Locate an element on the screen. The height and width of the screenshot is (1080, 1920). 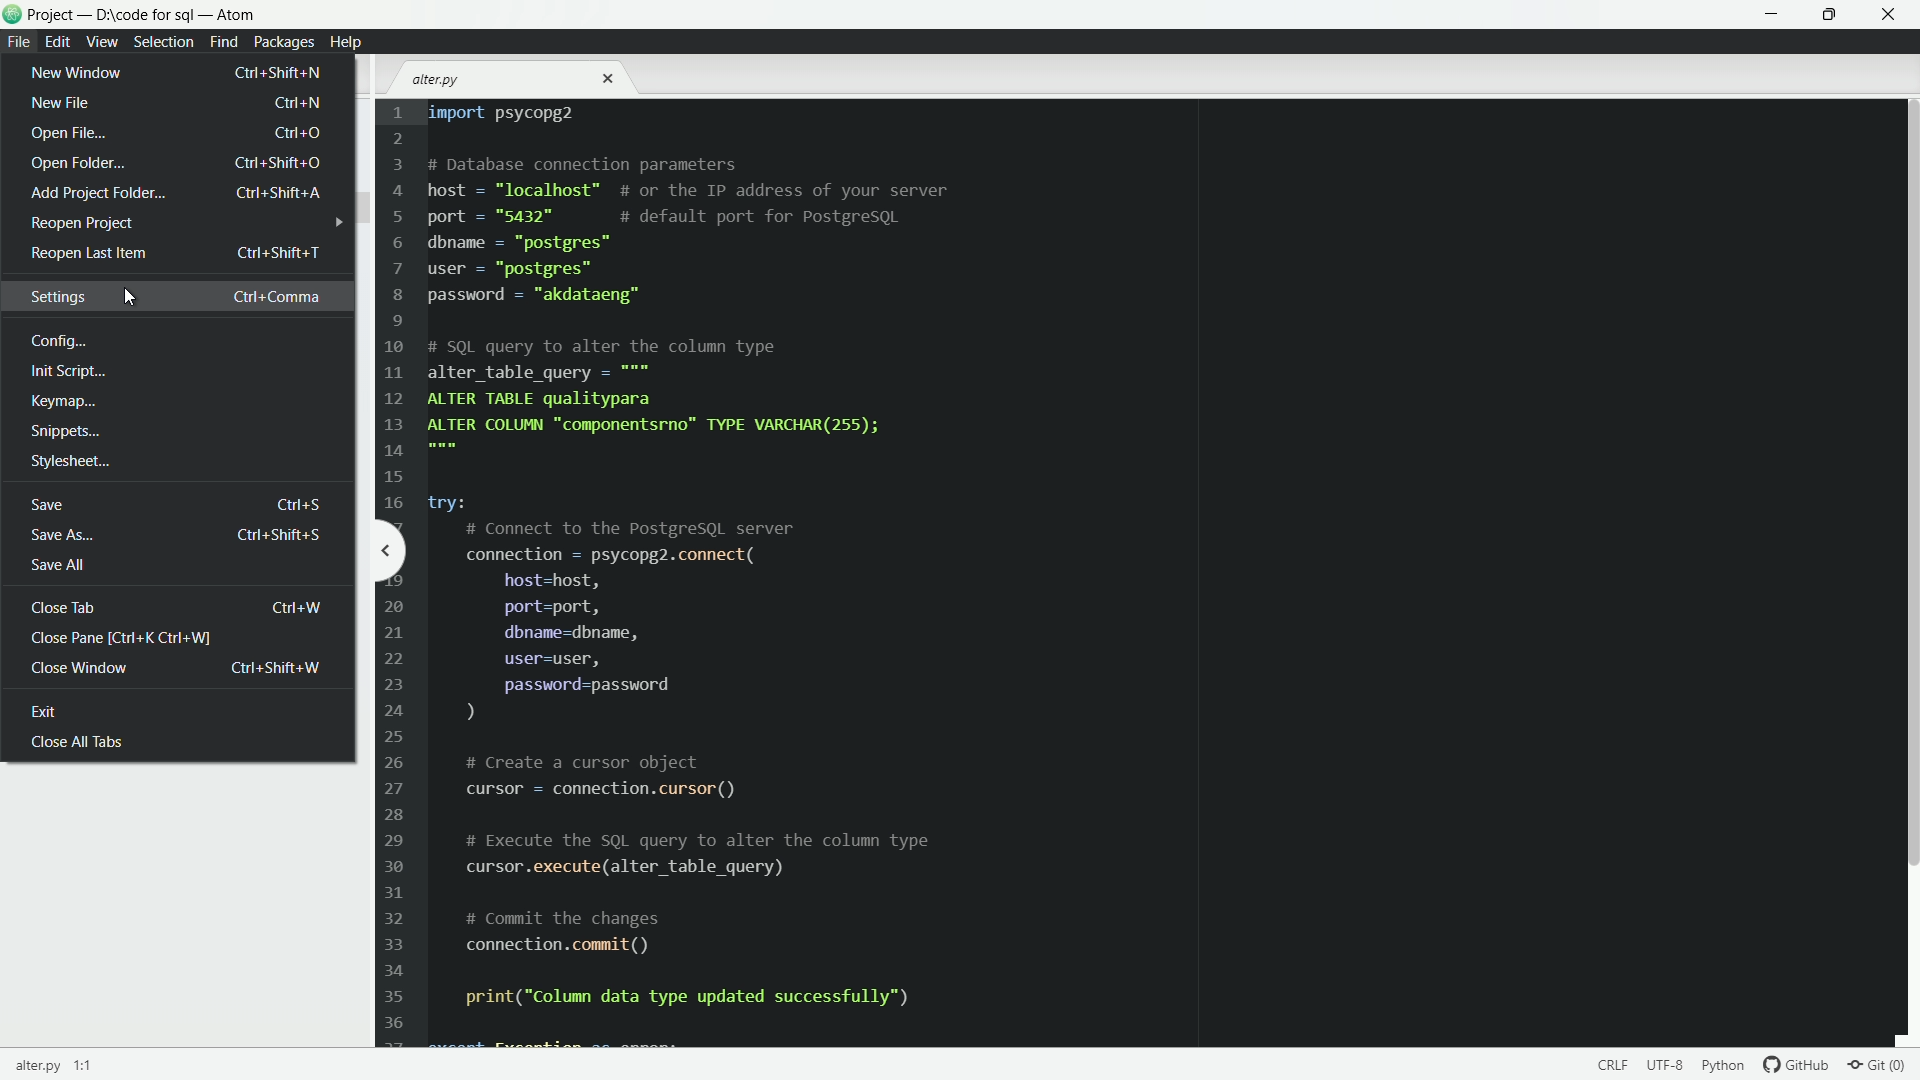
import psycopg2 # Database connection parametershost = "localhost™ # or the IP address of your serverport = "5432" # default port for PostgresqQLdbname = “postgres”user = “postgres”password = "akdataeng”# SQL query to alter the column typealter_table_query = """ALTER TABLE qualityparaALTER COLUMN "componentsrno™ TYPE VARCHAR(255);try:# Connect to the PostgresqL serverconnection = psycopg2.connect(host=host,port=port,dbname=dbname,user=user,password=password)# Create a cursor objectcursor = connection.cursor()# Execute the SQL query to alter the column typecursor .execute(alter_table_query)# Commit the changesconnection. commit ()print("Column data type updated successfully") is located at coordinates (682, 565).